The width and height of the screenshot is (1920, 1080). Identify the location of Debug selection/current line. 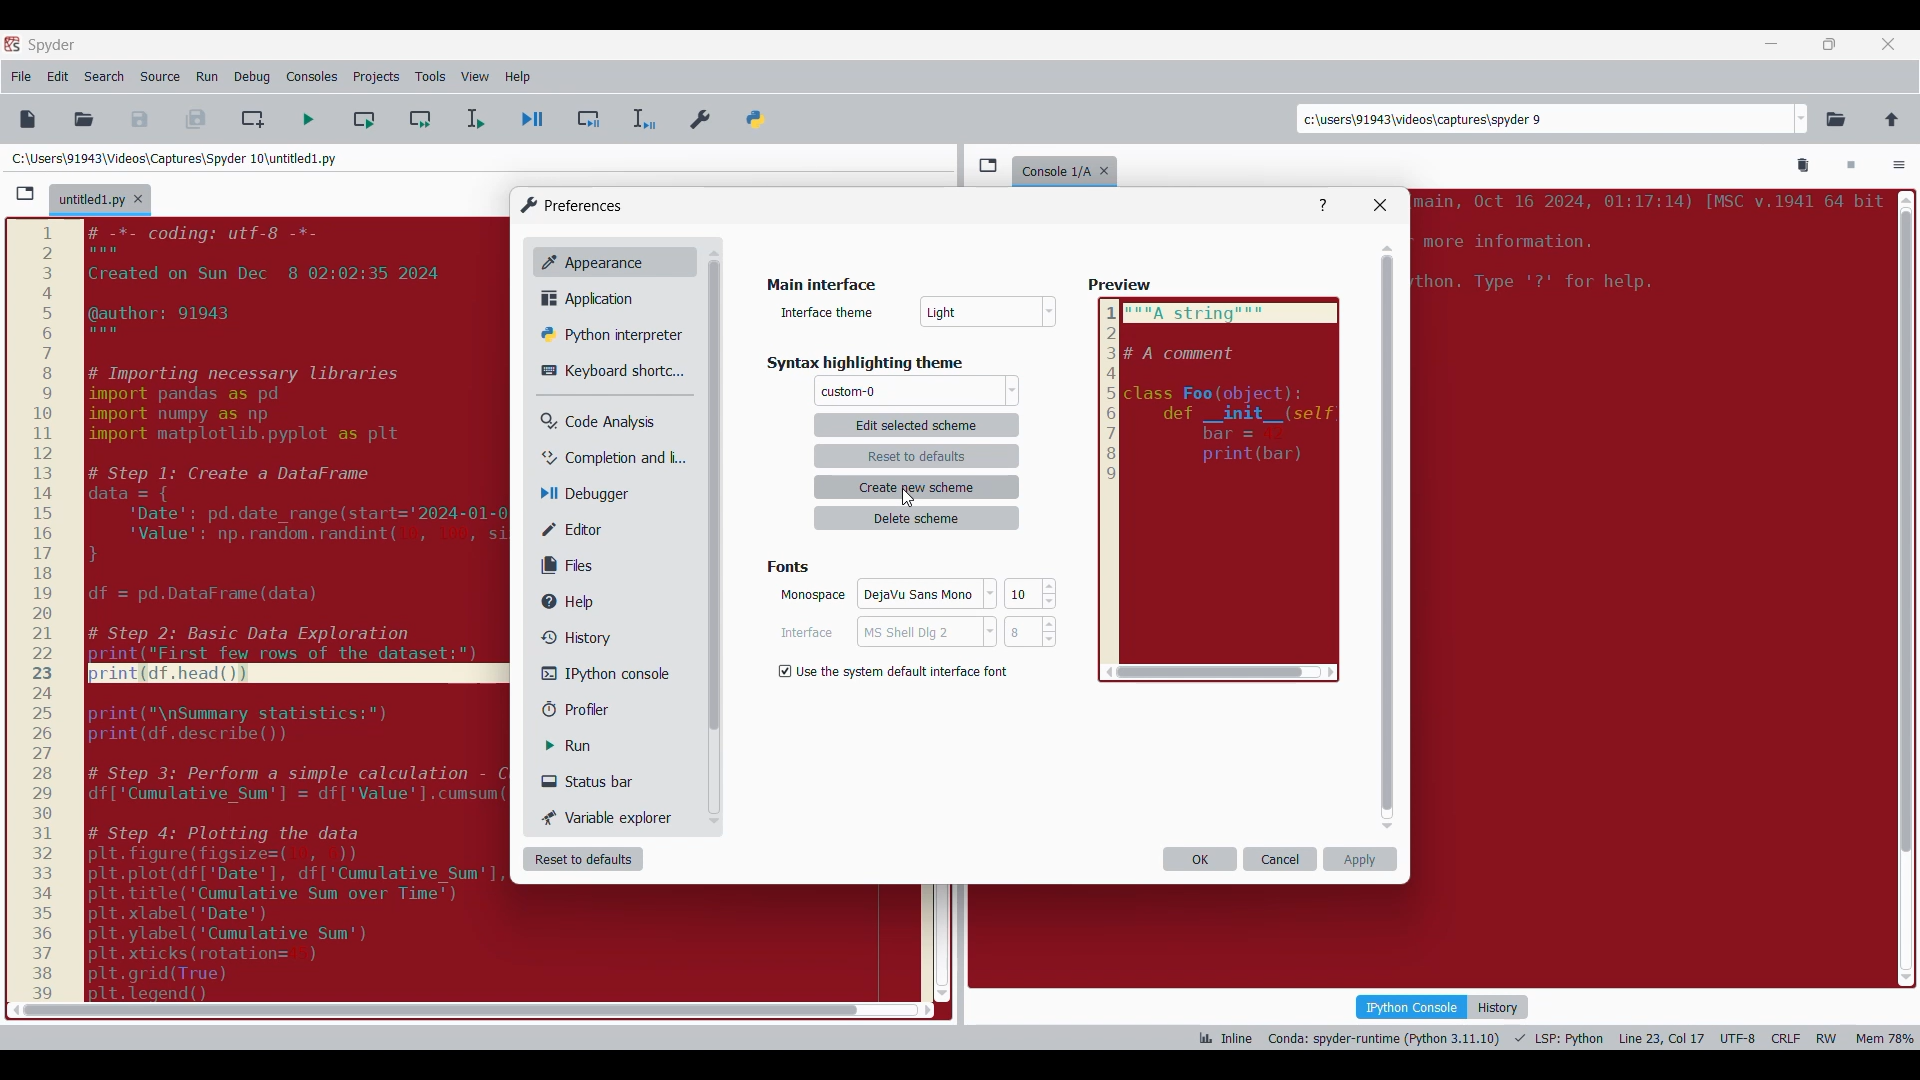
(642, 119).